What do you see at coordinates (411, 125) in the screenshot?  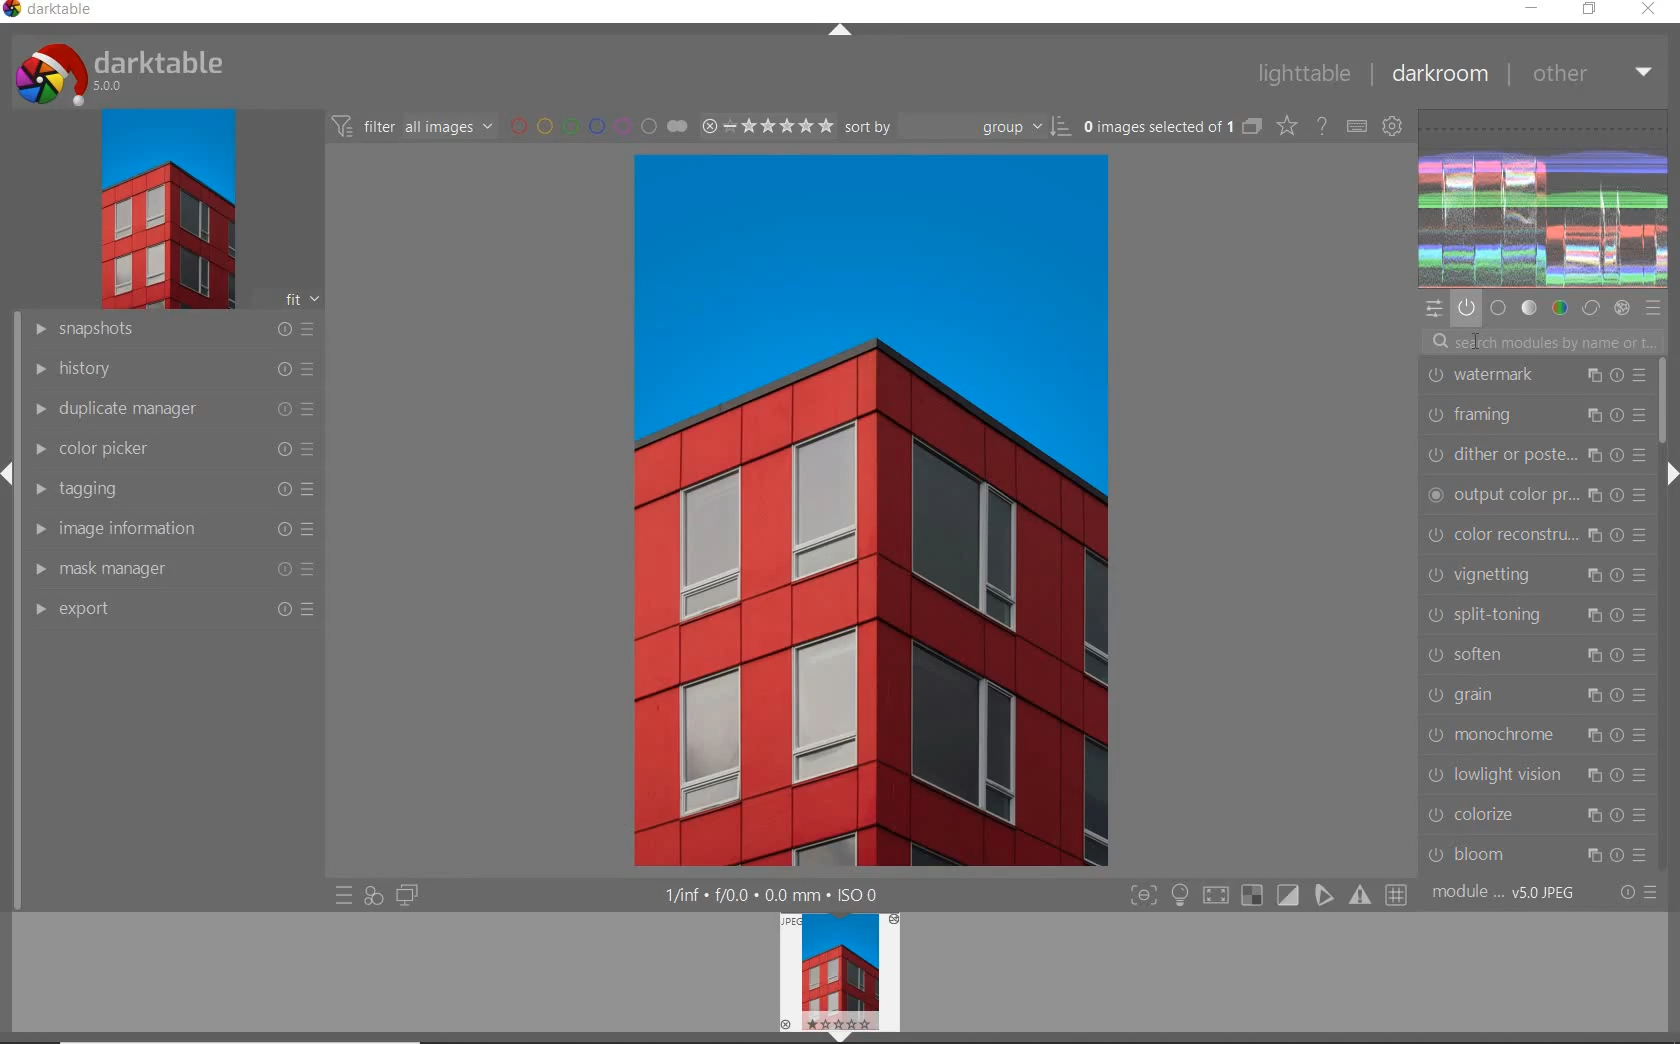 I see `filter images` at bounding box center [411, 125].